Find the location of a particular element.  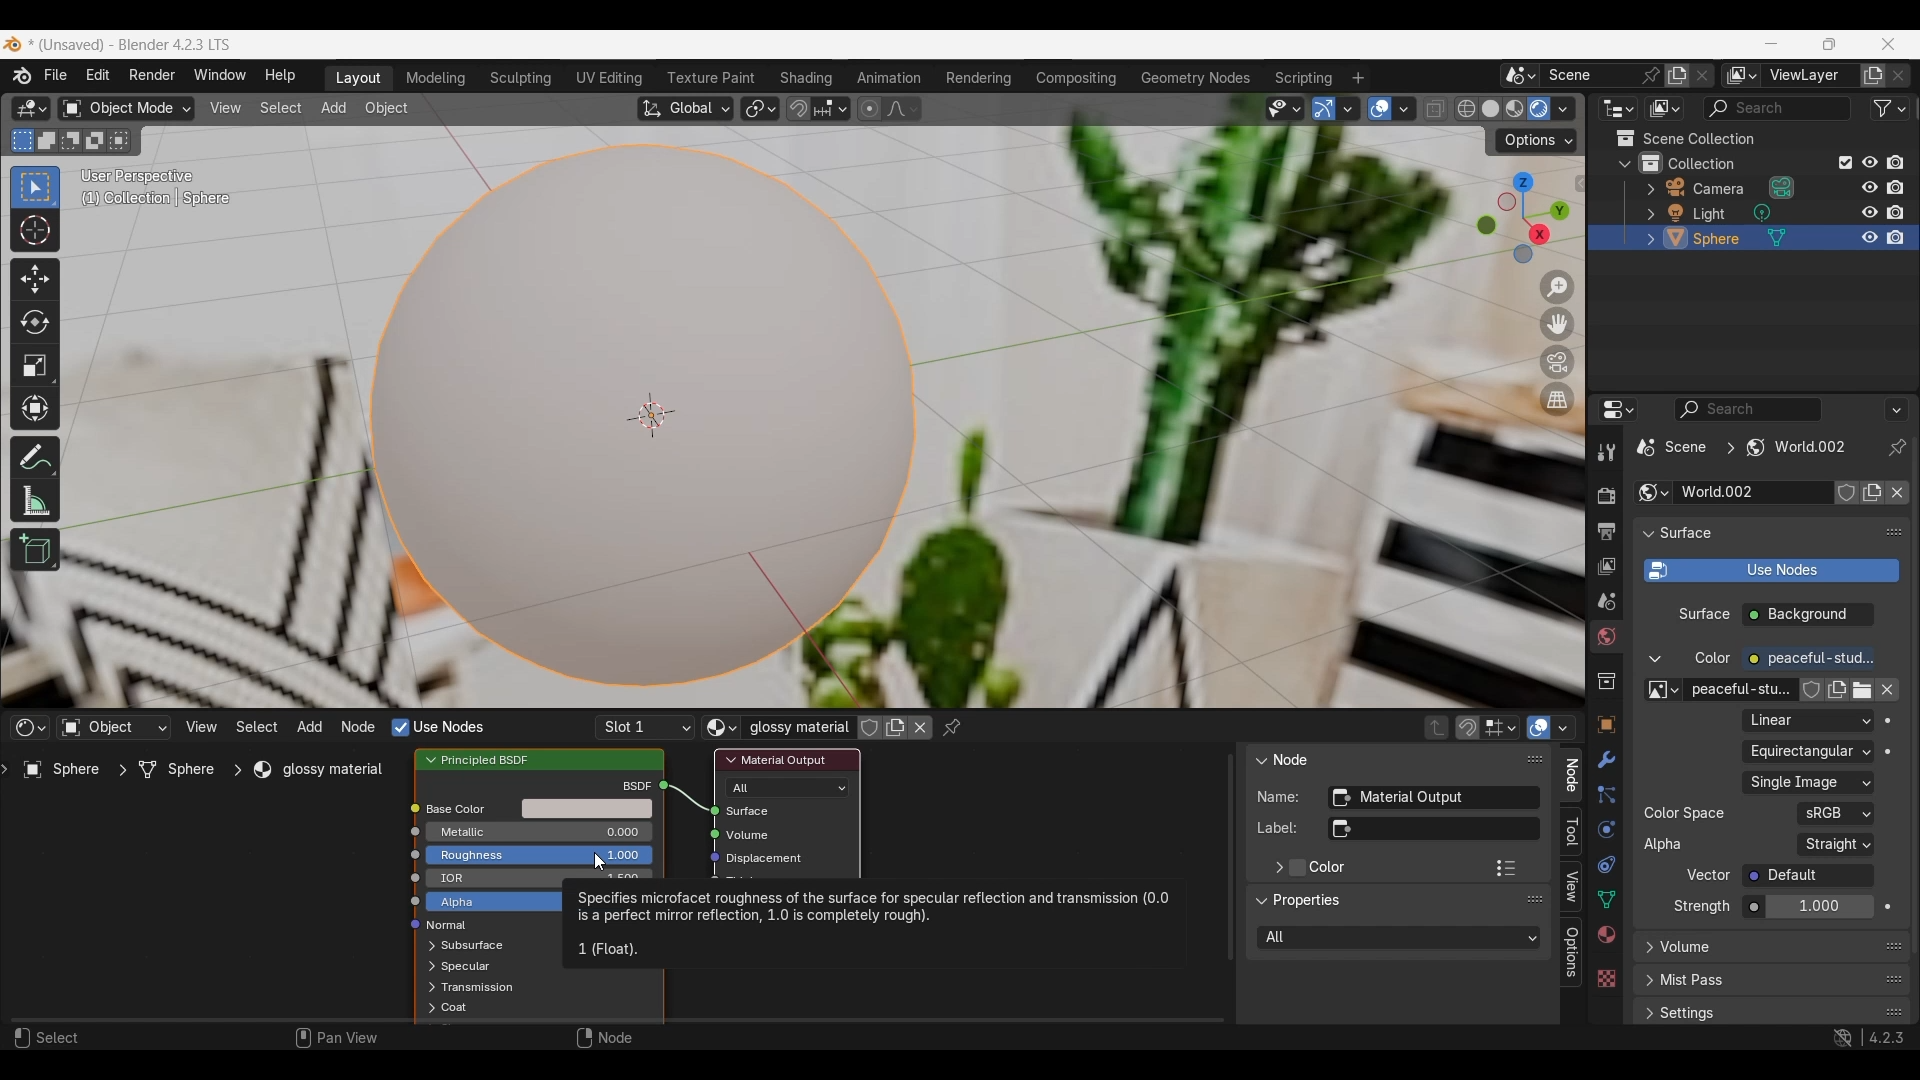

Toggle the camera view is located at coordinates (1559, 363).